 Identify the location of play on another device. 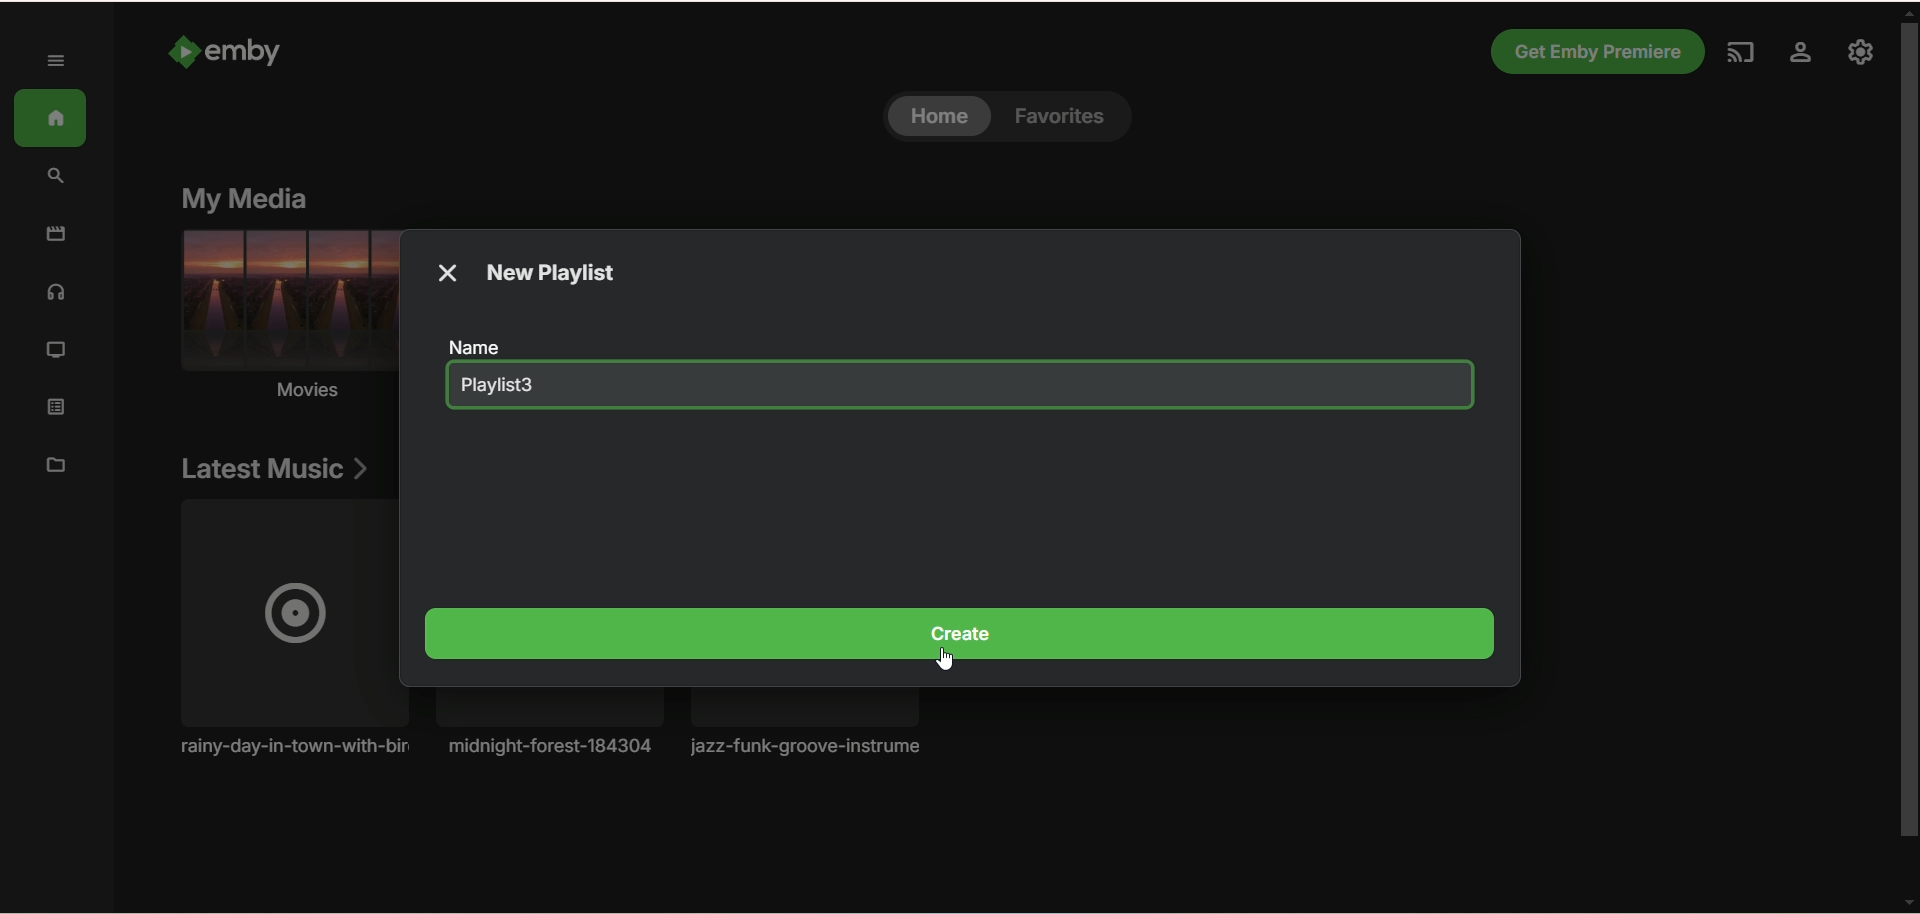
(1738, 55).